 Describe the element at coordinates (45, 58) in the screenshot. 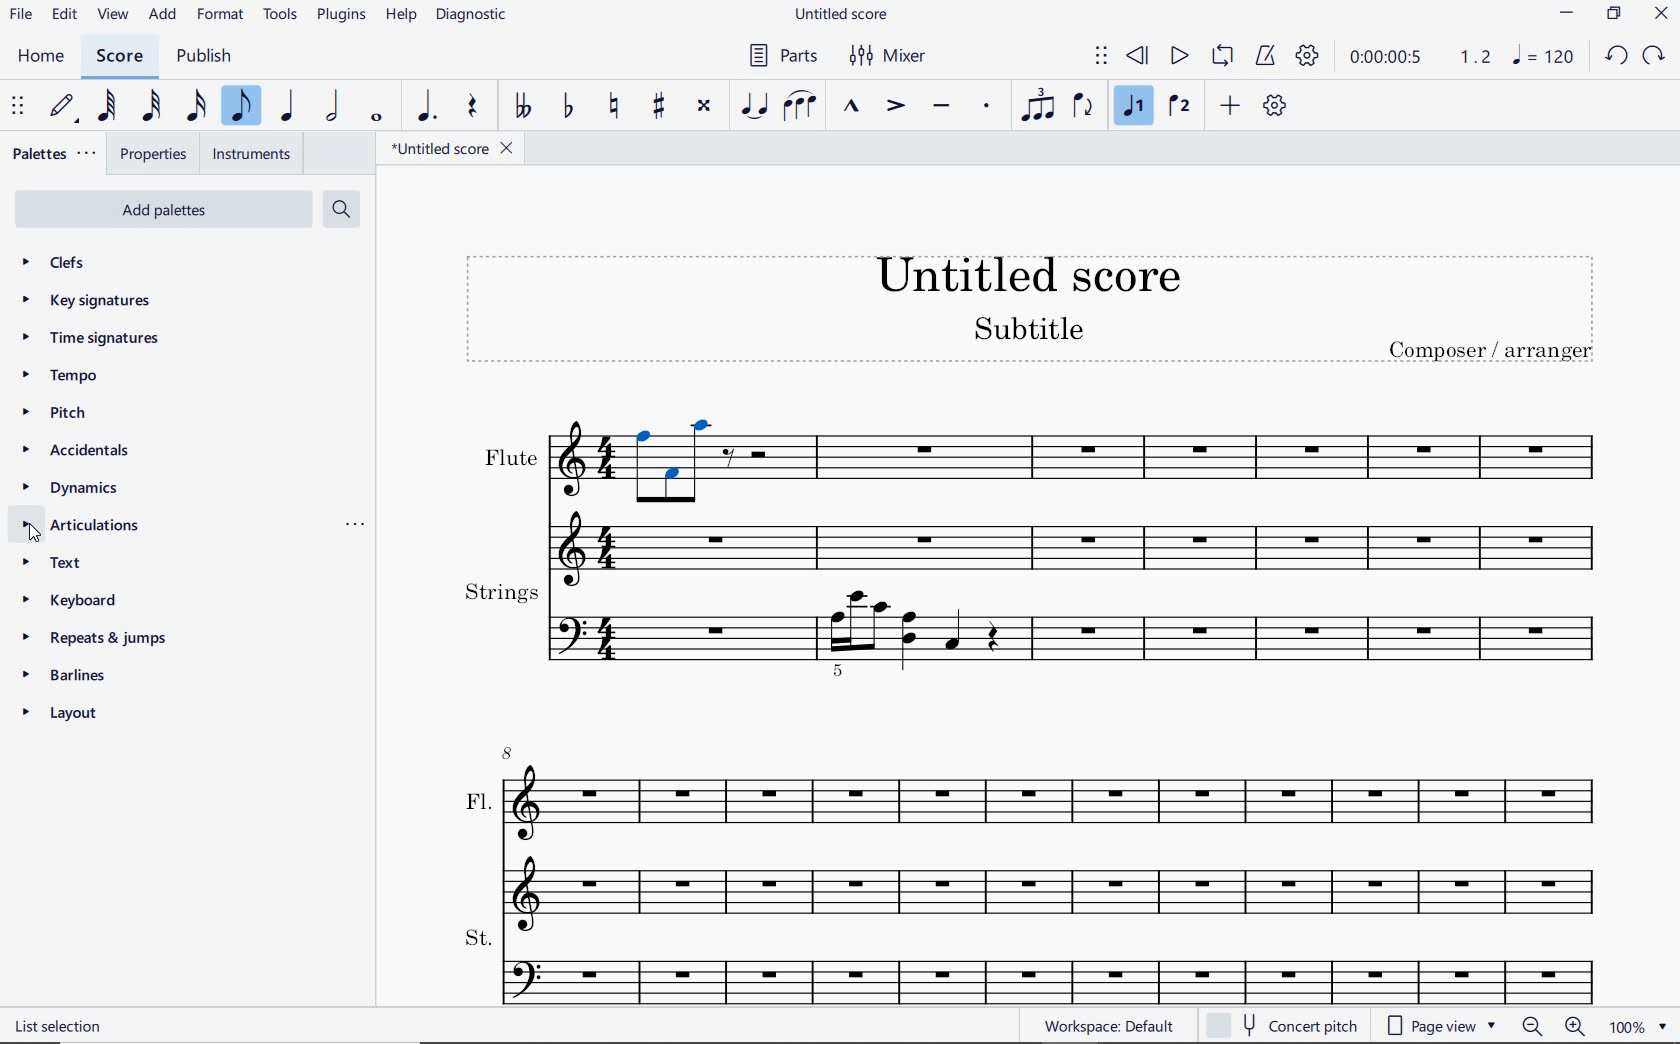

I see `home` at that location.